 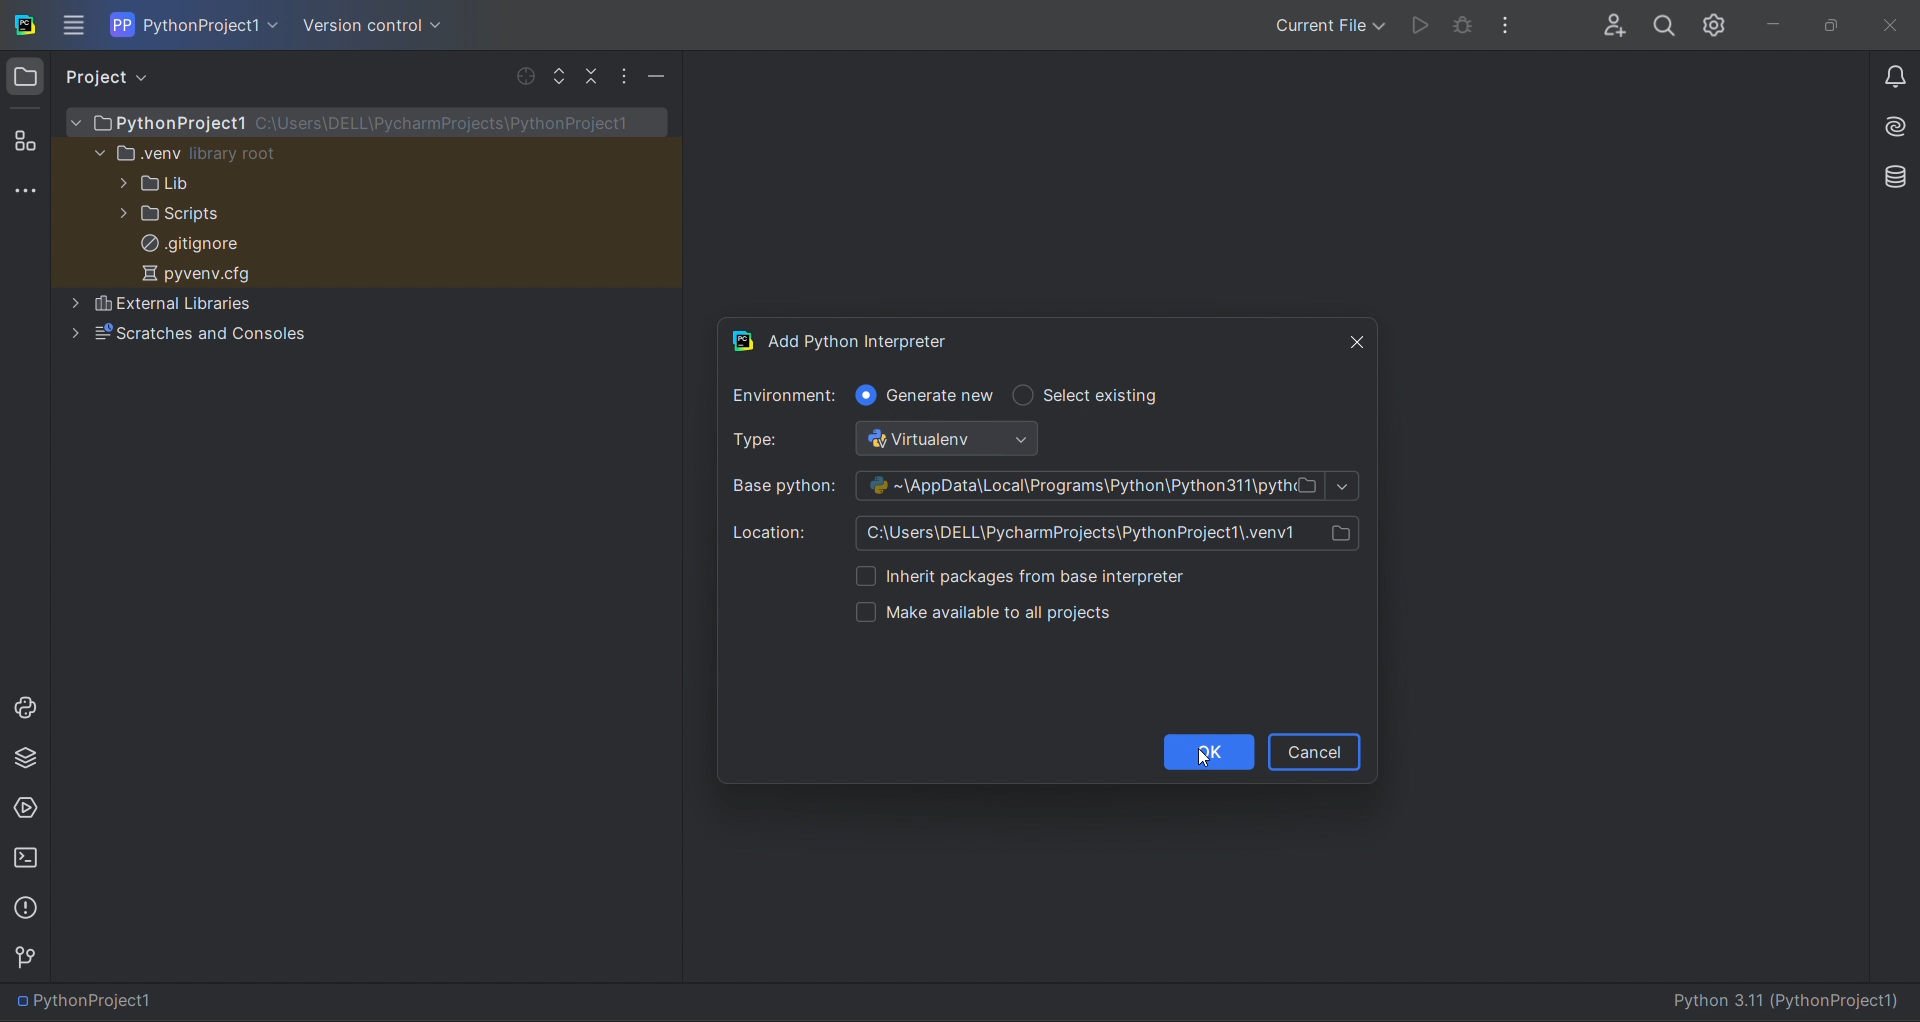 I want to click on minimize, so click(x=1770, y=24).